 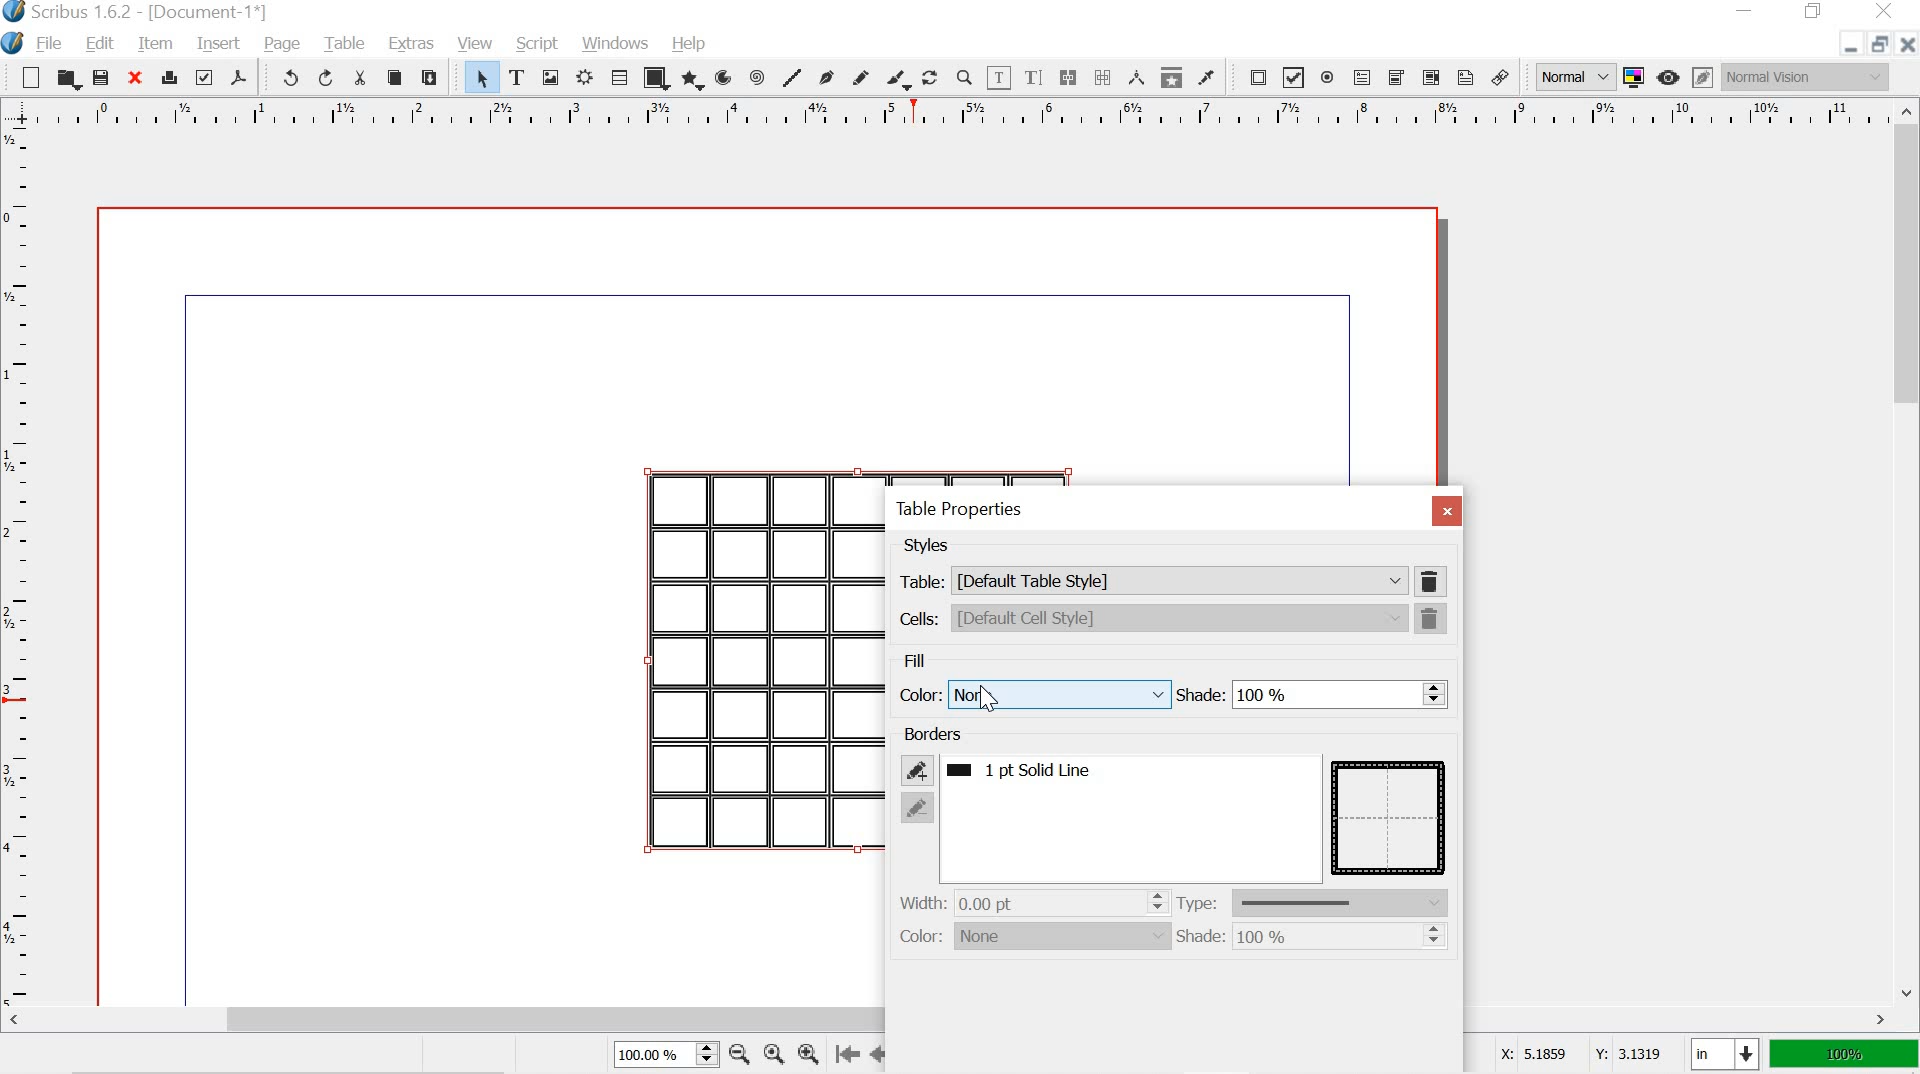 What do you see at coordinates (956, 510) in the screenshot?
I see `table properties` at bounding box center [956, 510].